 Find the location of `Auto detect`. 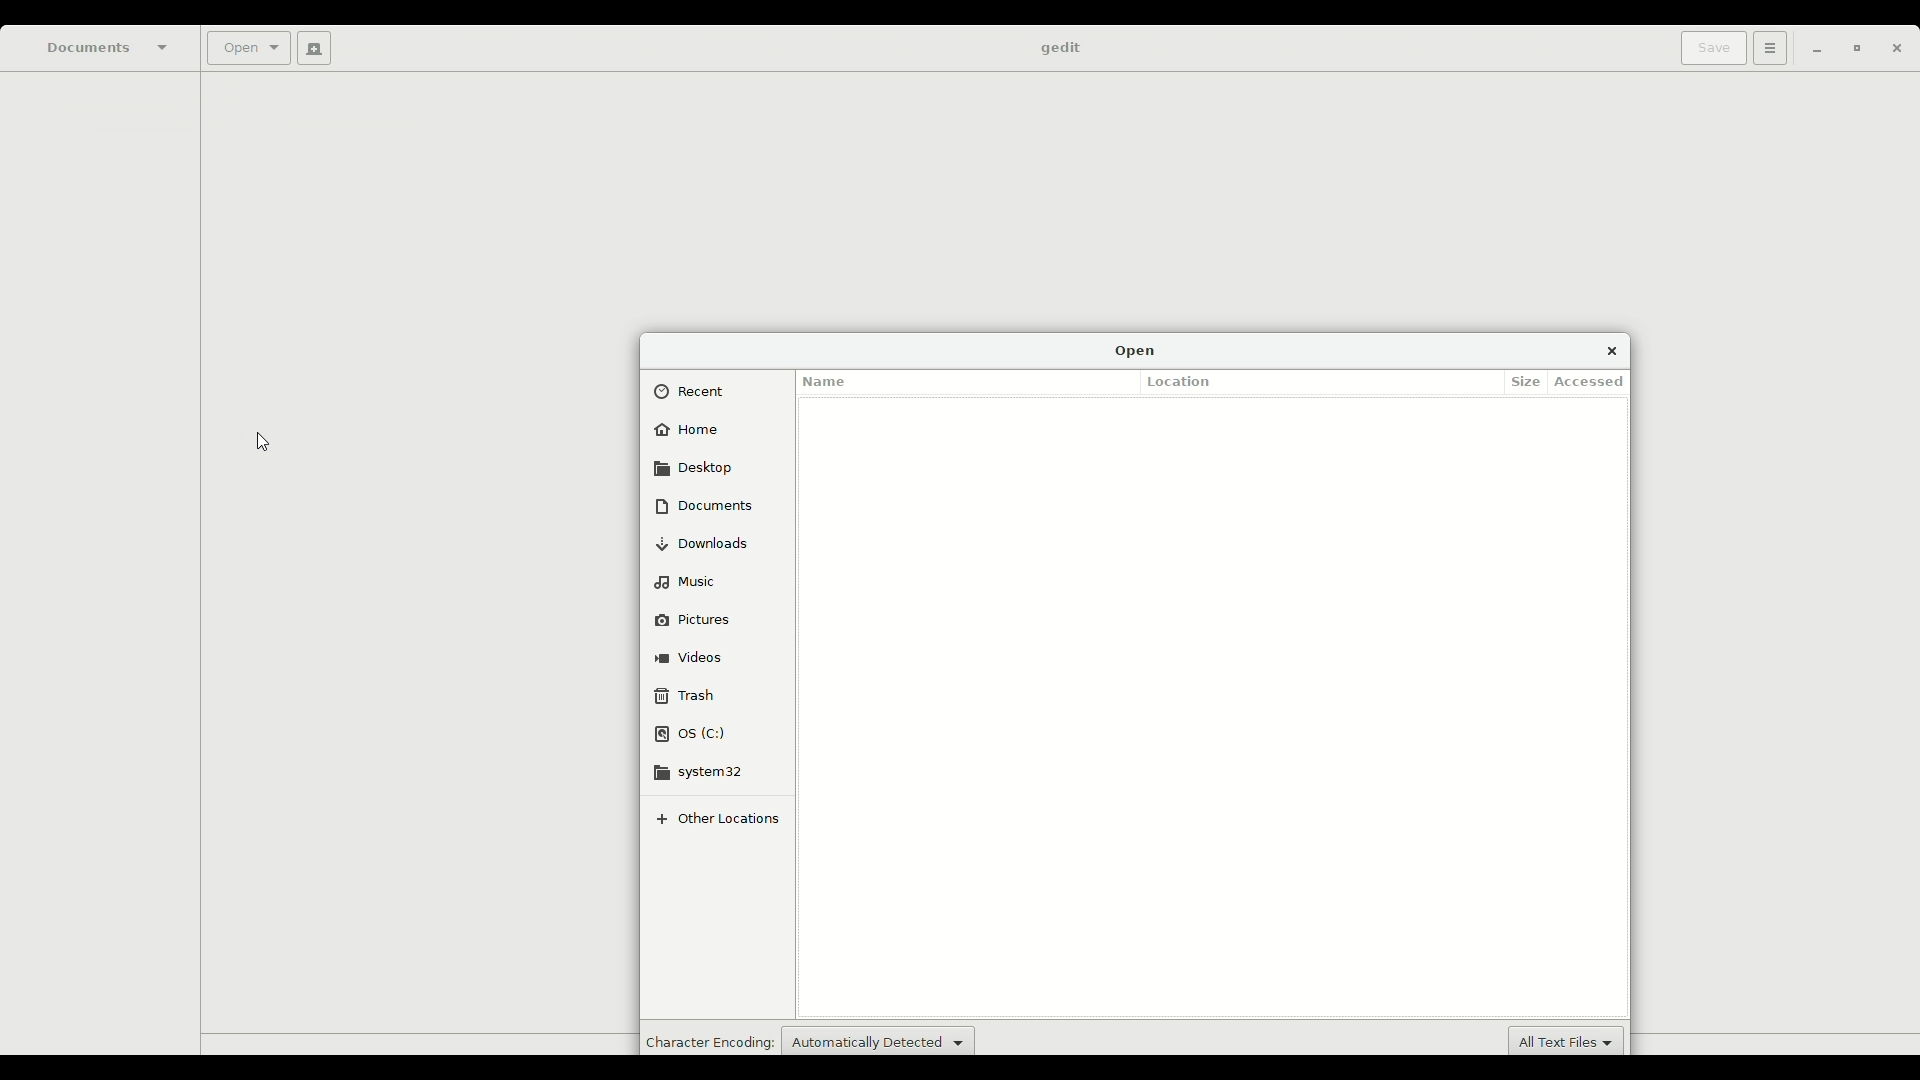

Auto detect is located at coordinates (878, 1039).